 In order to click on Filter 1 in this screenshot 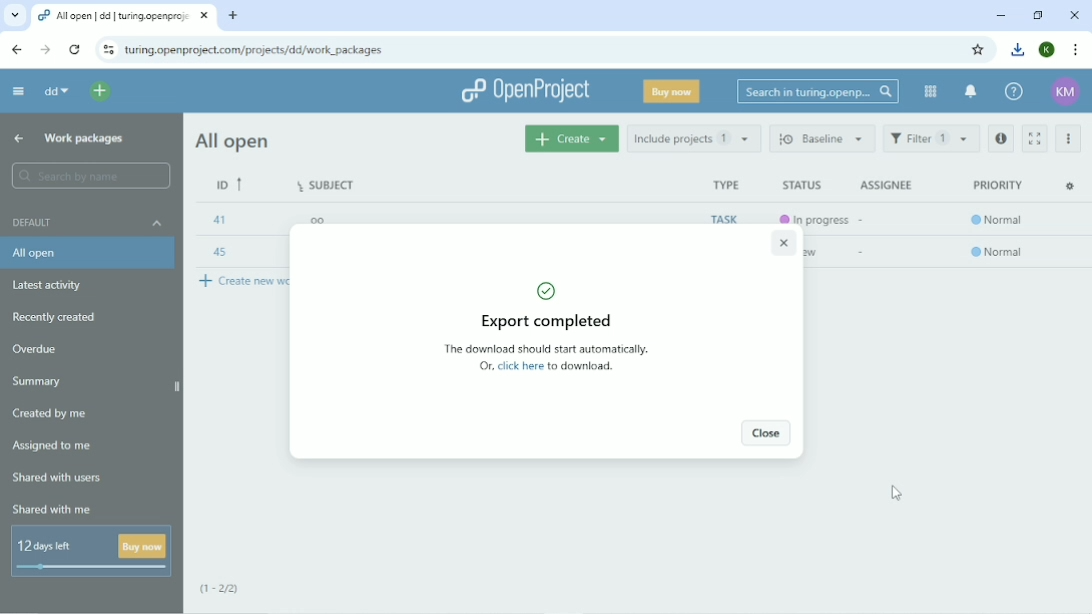, I will do `click(931, 138)`.